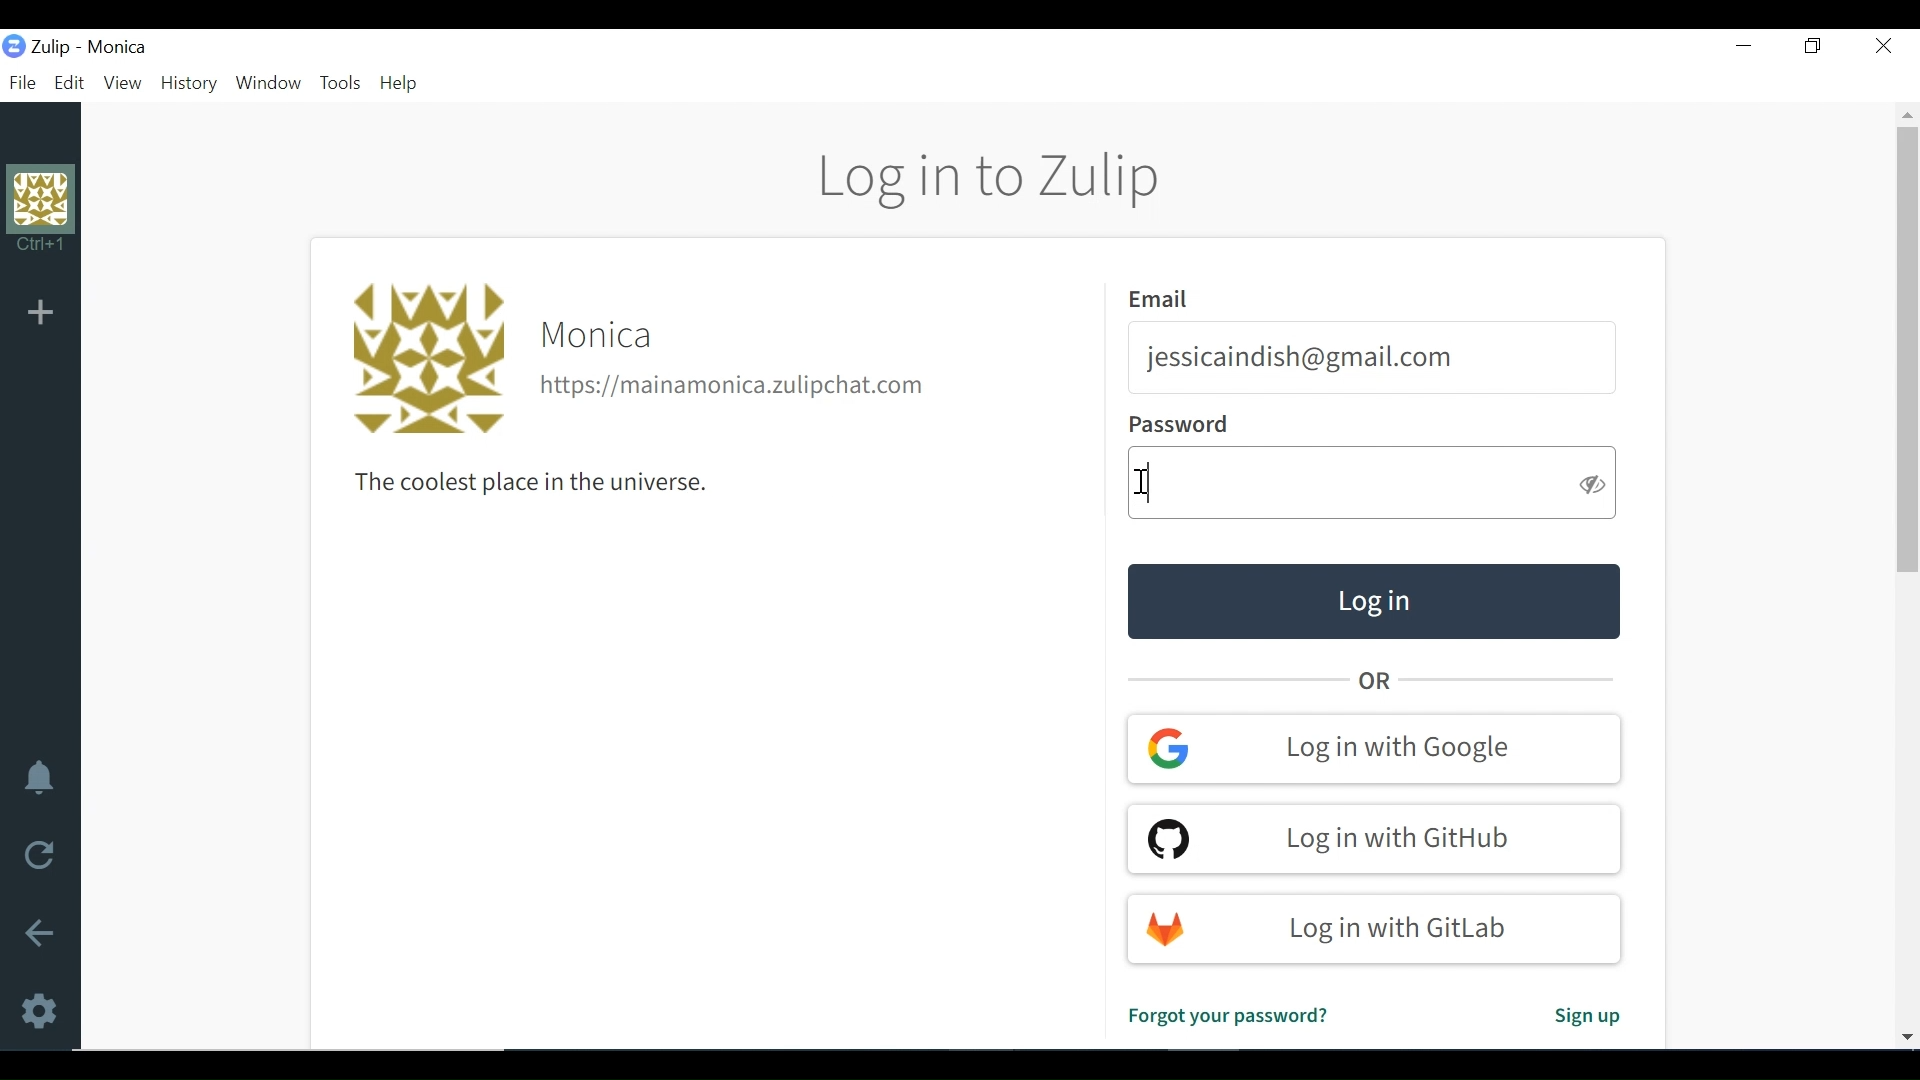 Image resolution: width=1920 pixels, height=1080 pixels. What do you see at coordinates (122, 83) in the screenshot?
I see `View` at bounding box center [122, 83].